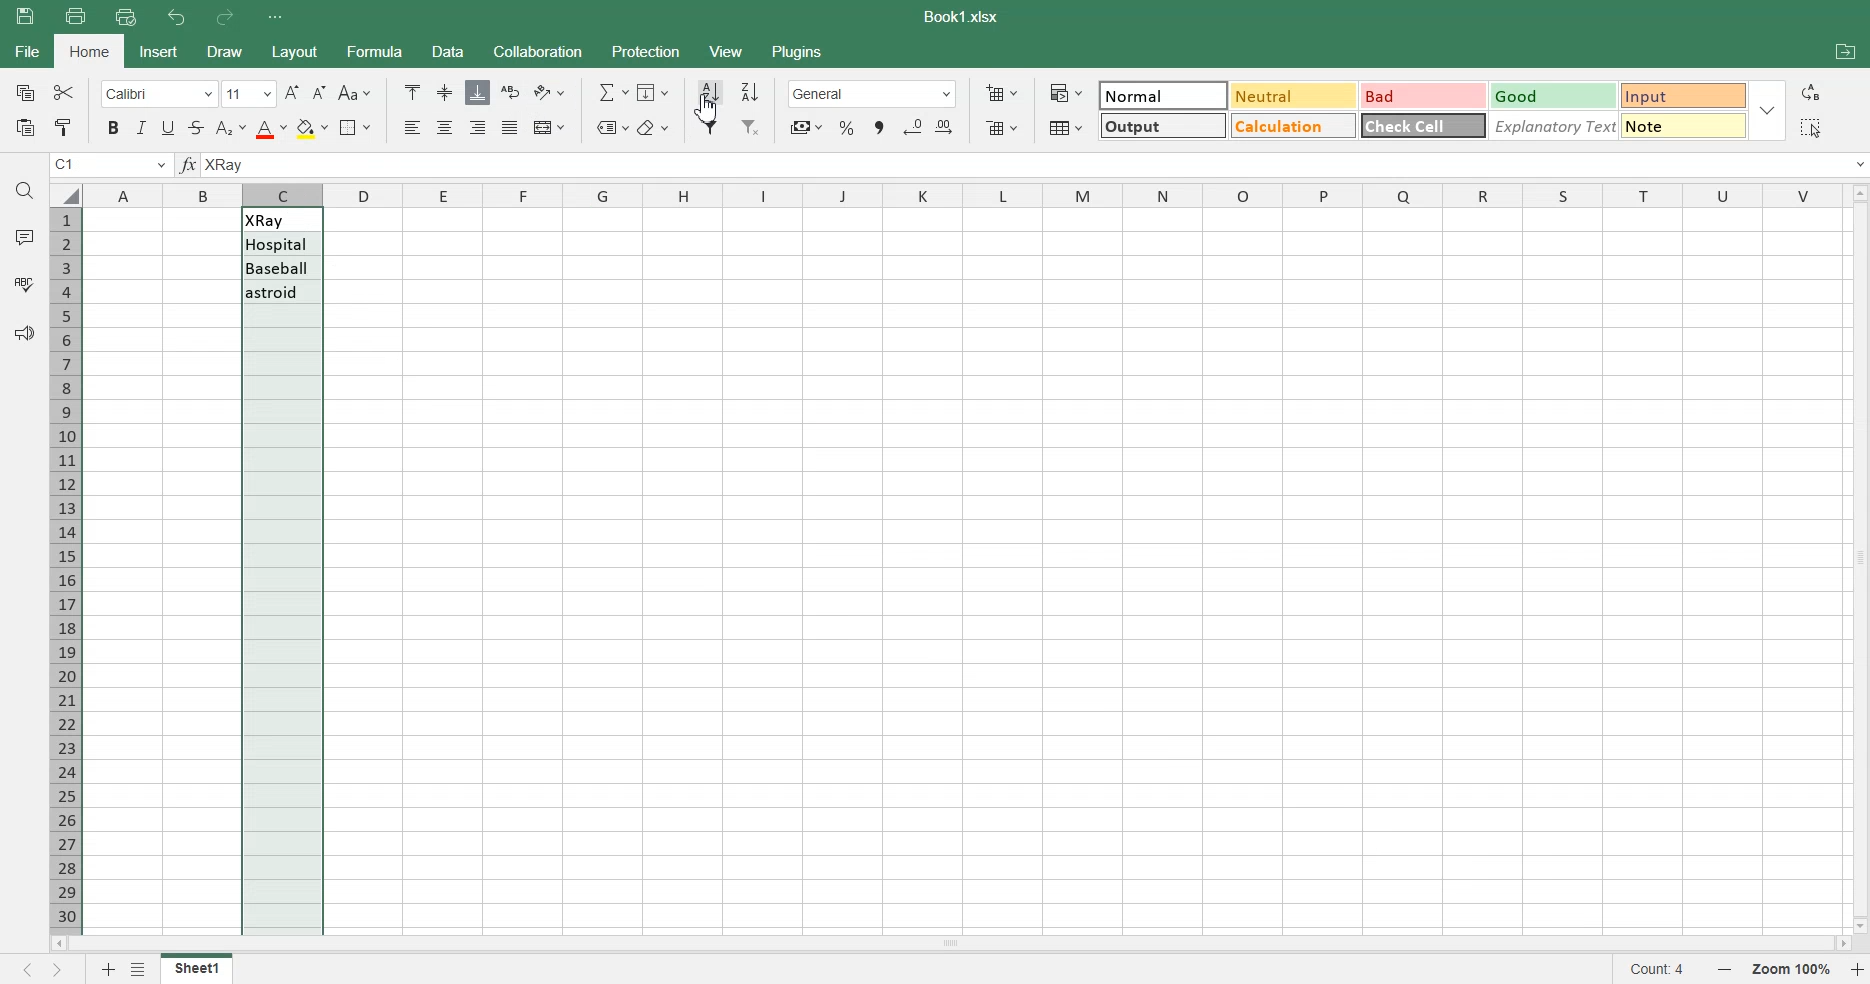 This screenshot has width=1870, height=984. What do you see at coordinates (880, 128) in the screenshot?
I see `Comma Style` at bounding box center [880, 128].